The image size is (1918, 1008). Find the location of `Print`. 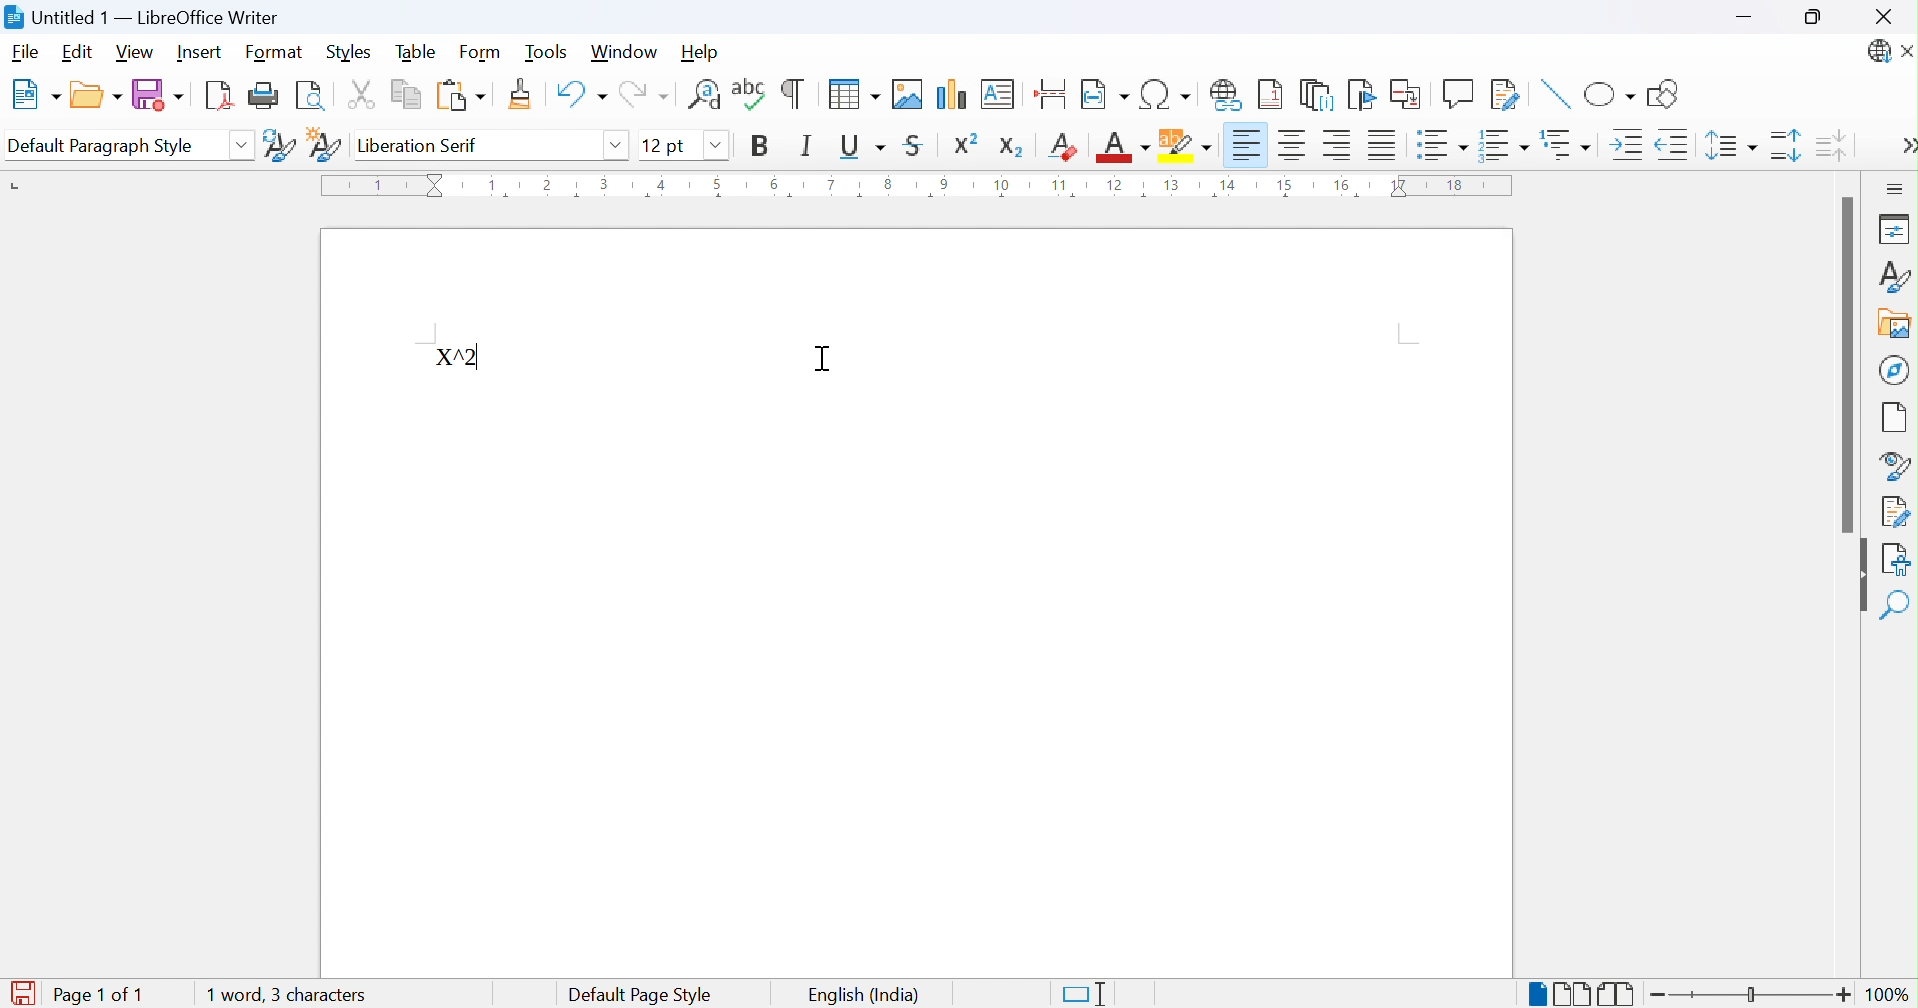

Print is located at coordinates (265, 95).